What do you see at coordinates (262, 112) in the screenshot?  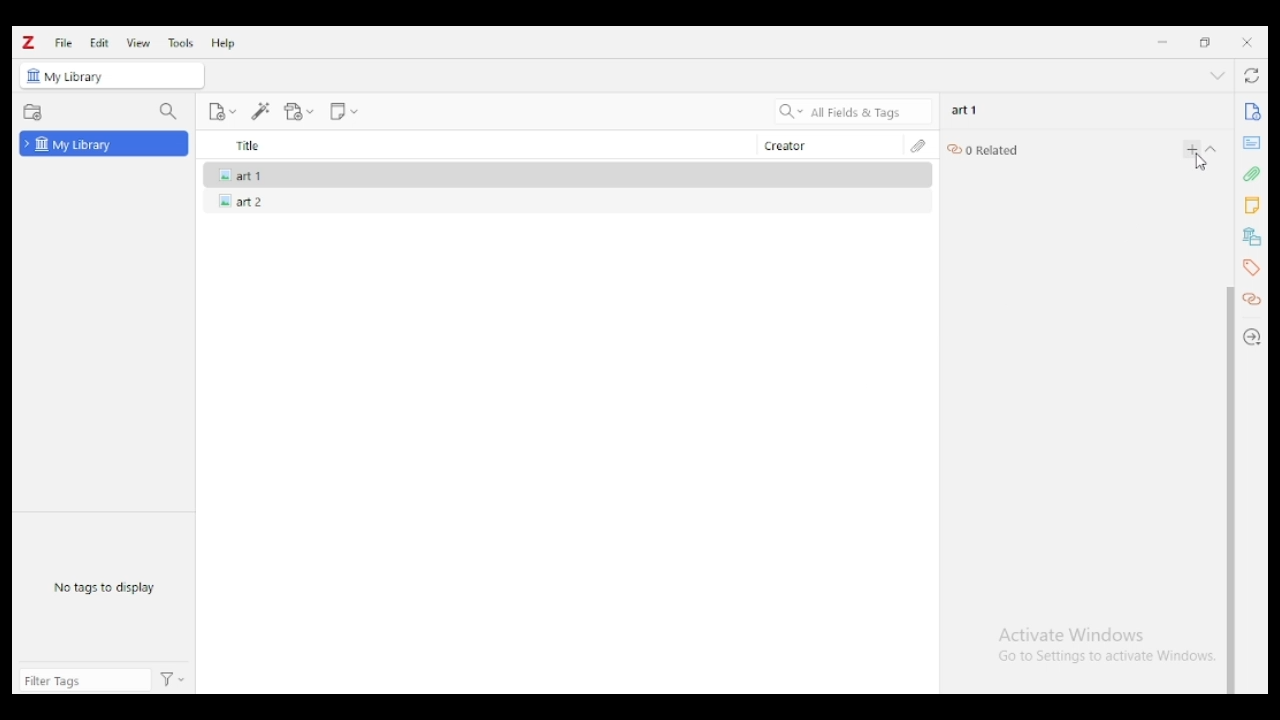 I see `add item(s) by identifier` at bounding box center [262, 112].